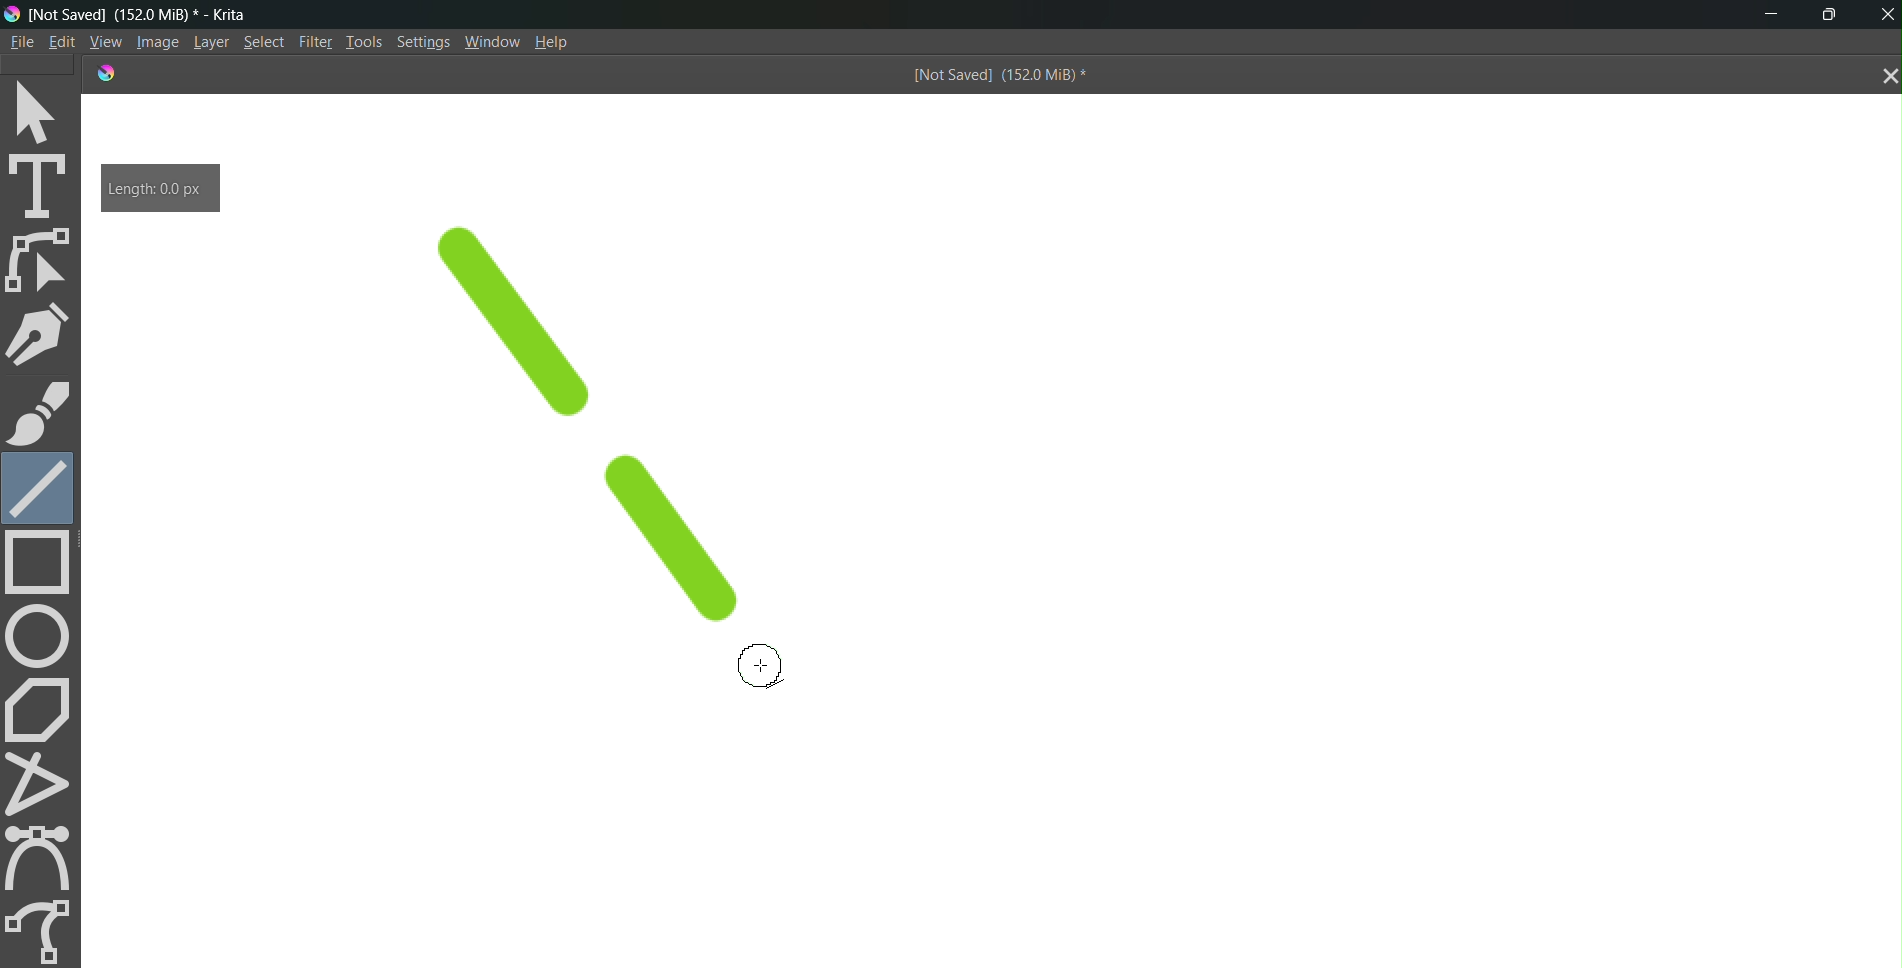  What do you see at coordinates (762, 666) in the screenshot?
I see `cursor` at bounding box center [762, 666].